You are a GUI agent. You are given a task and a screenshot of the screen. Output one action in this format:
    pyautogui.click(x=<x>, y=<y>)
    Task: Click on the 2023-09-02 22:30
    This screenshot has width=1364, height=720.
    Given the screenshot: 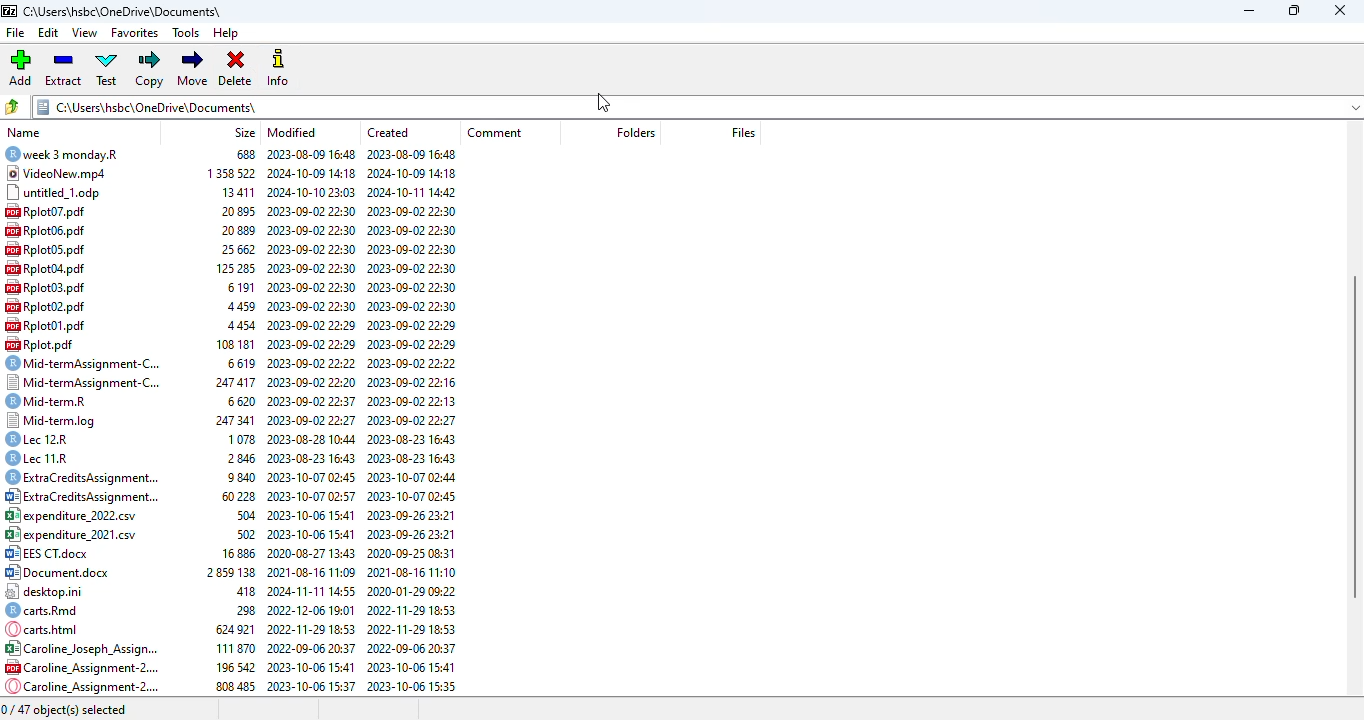 What is the action you would take?
    pyautogui.click(x=416, y=287)
    